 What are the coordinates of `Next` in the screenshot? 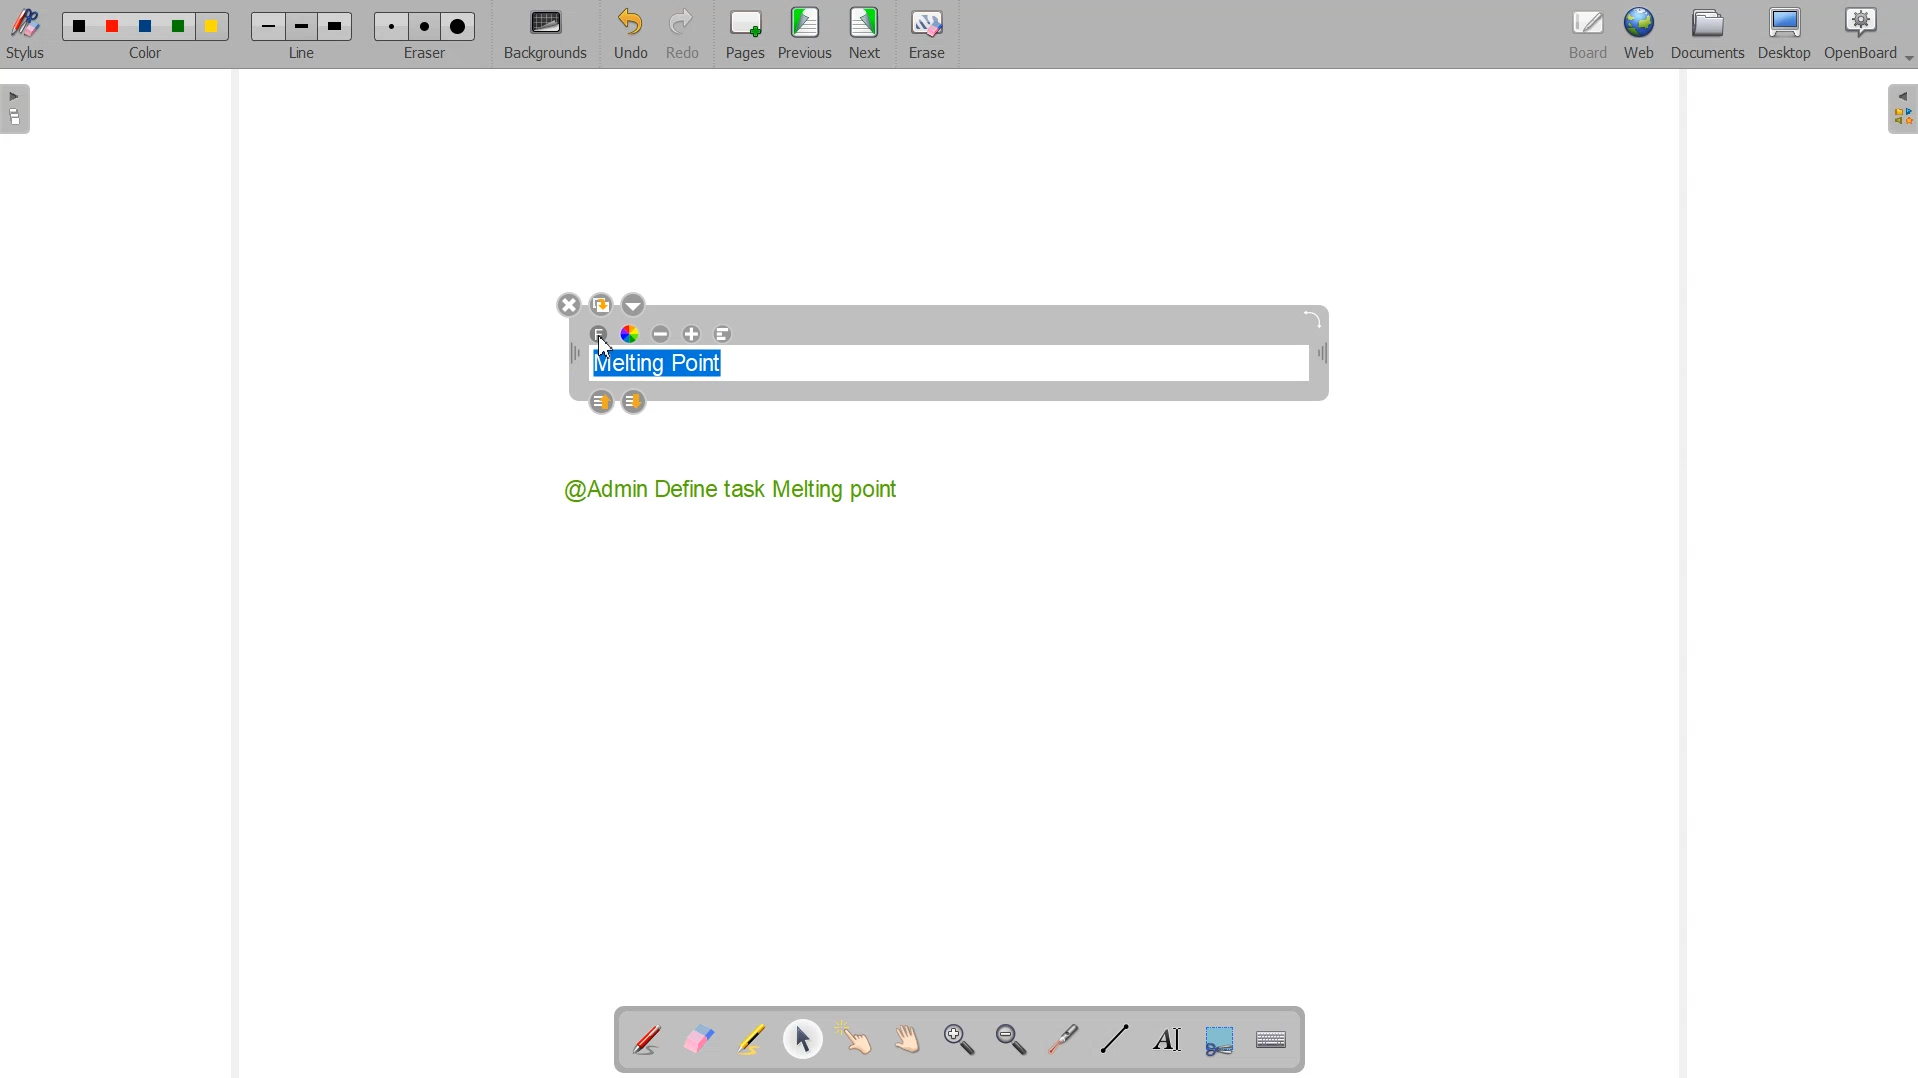 It's located at (866, 35).